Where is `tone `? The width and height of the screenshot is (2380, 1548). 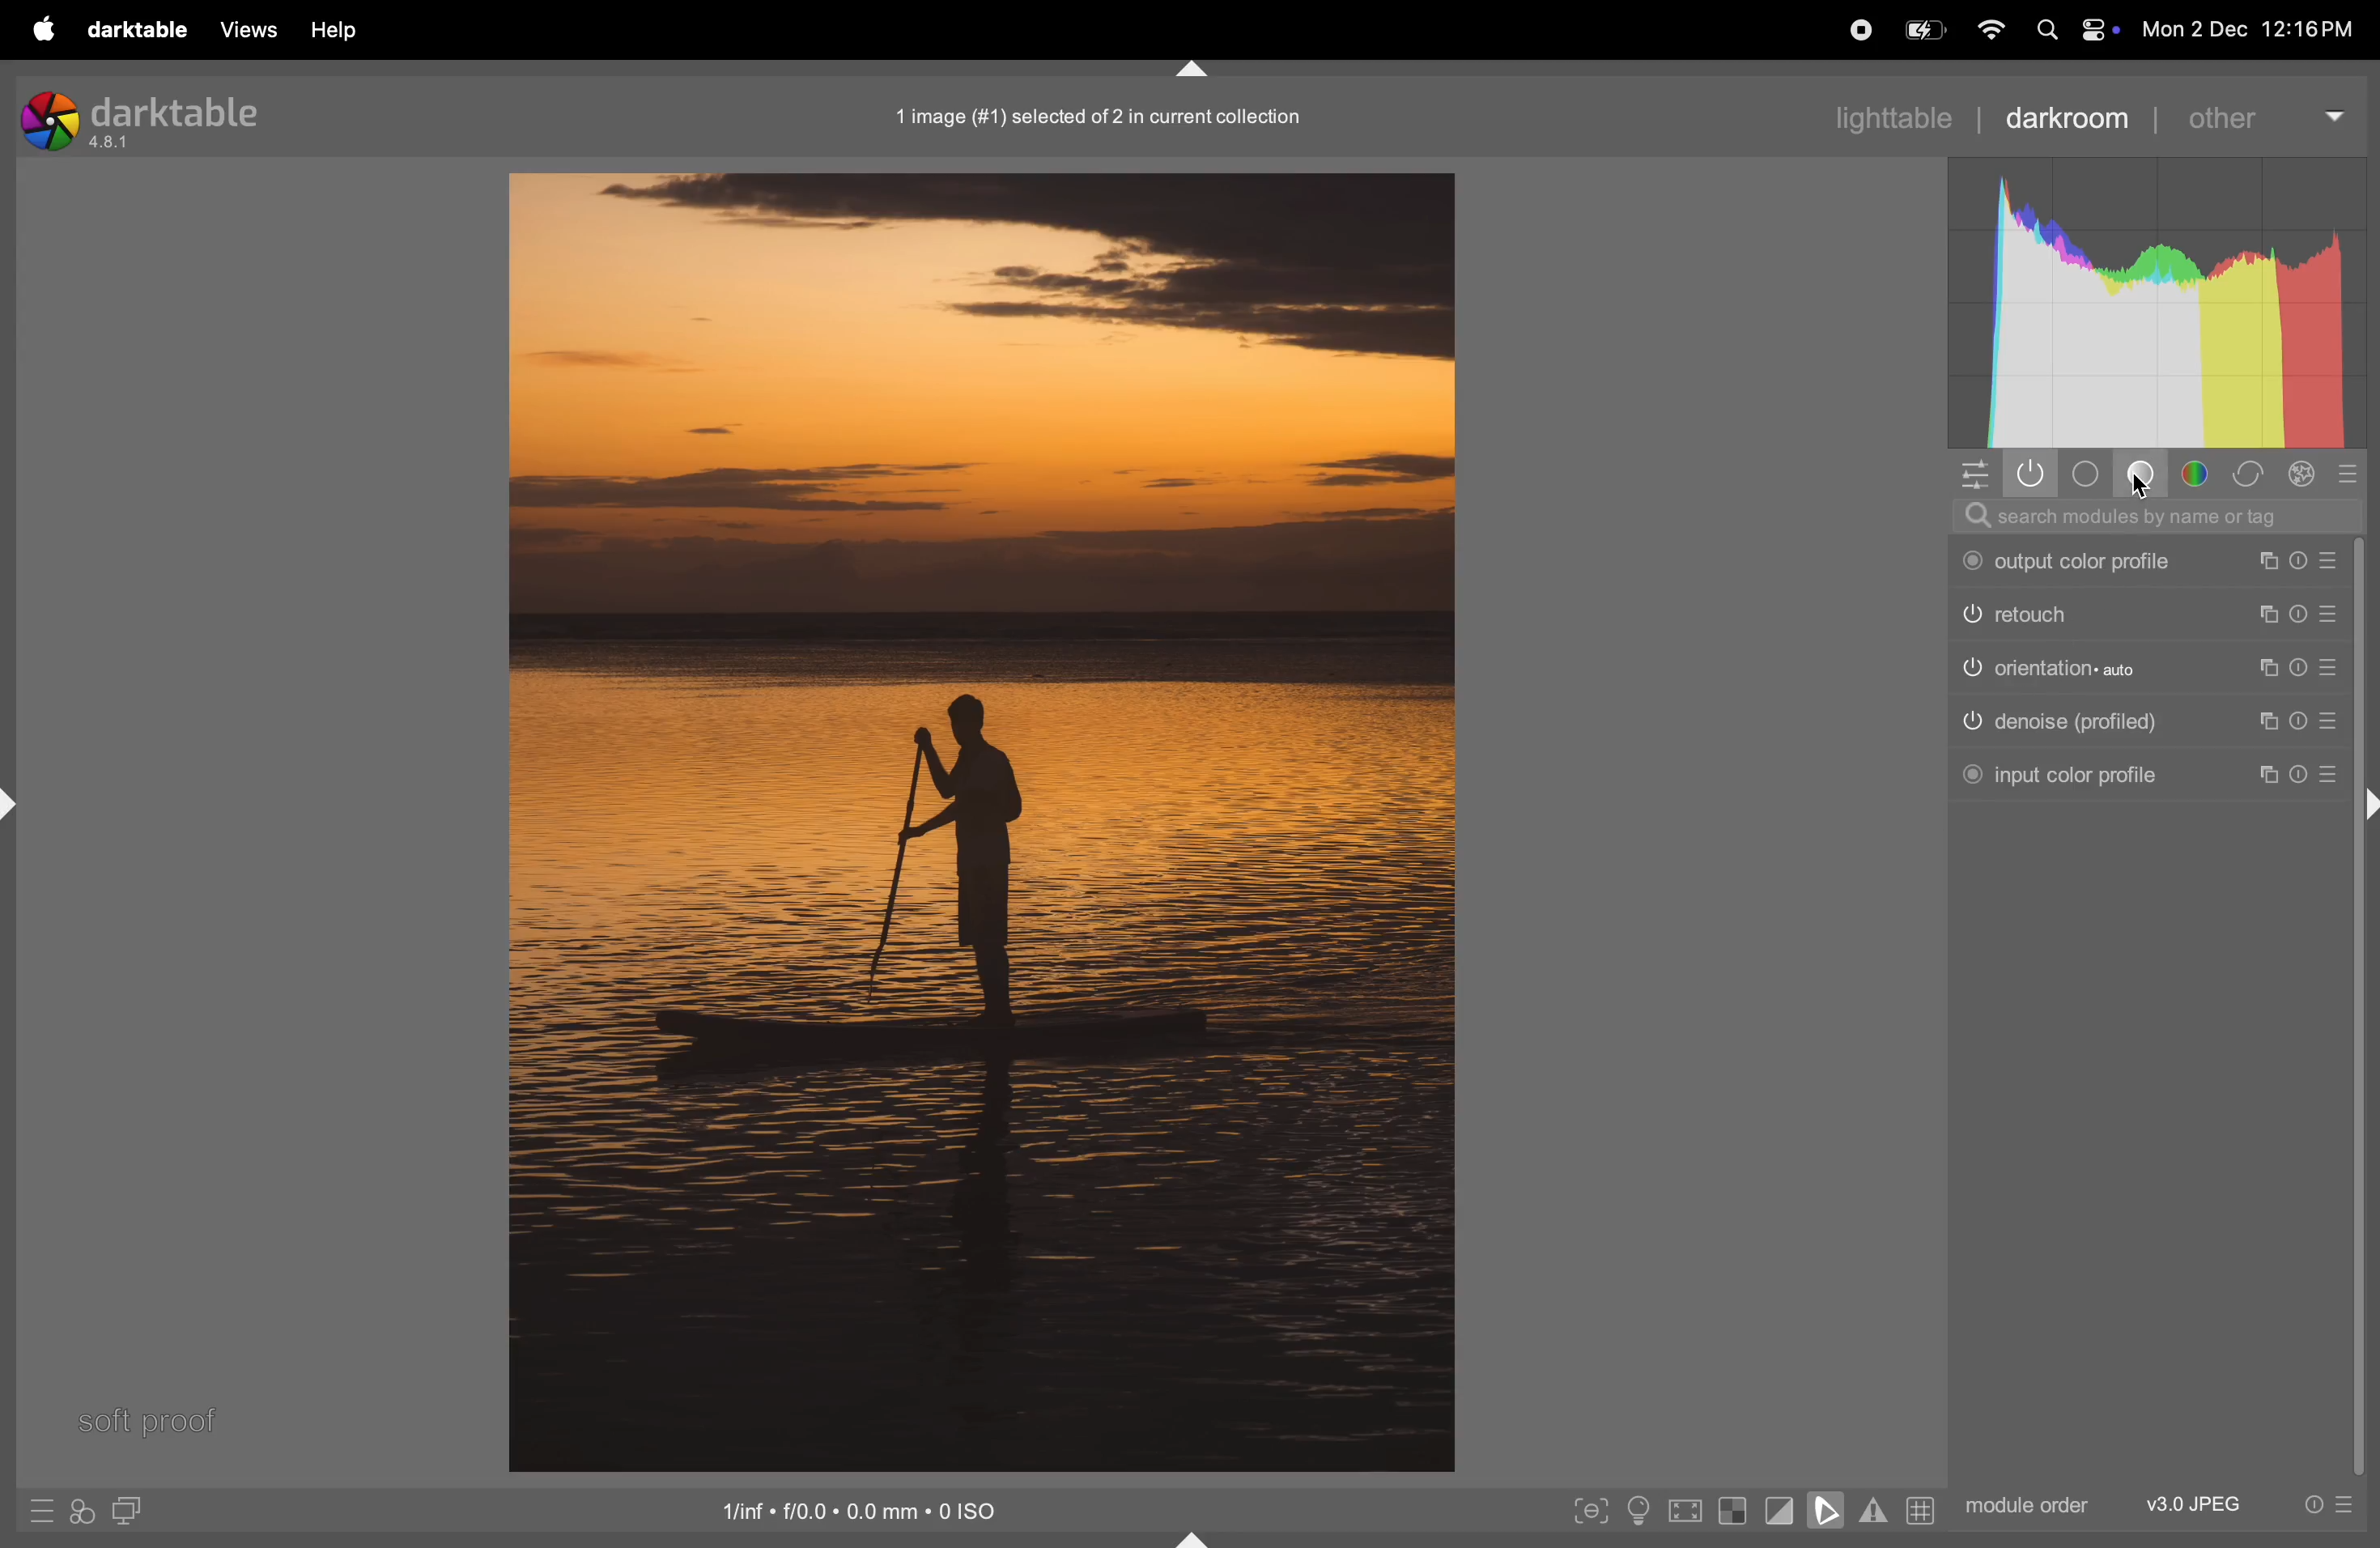
tone  is located at coordinates (2092, 474).